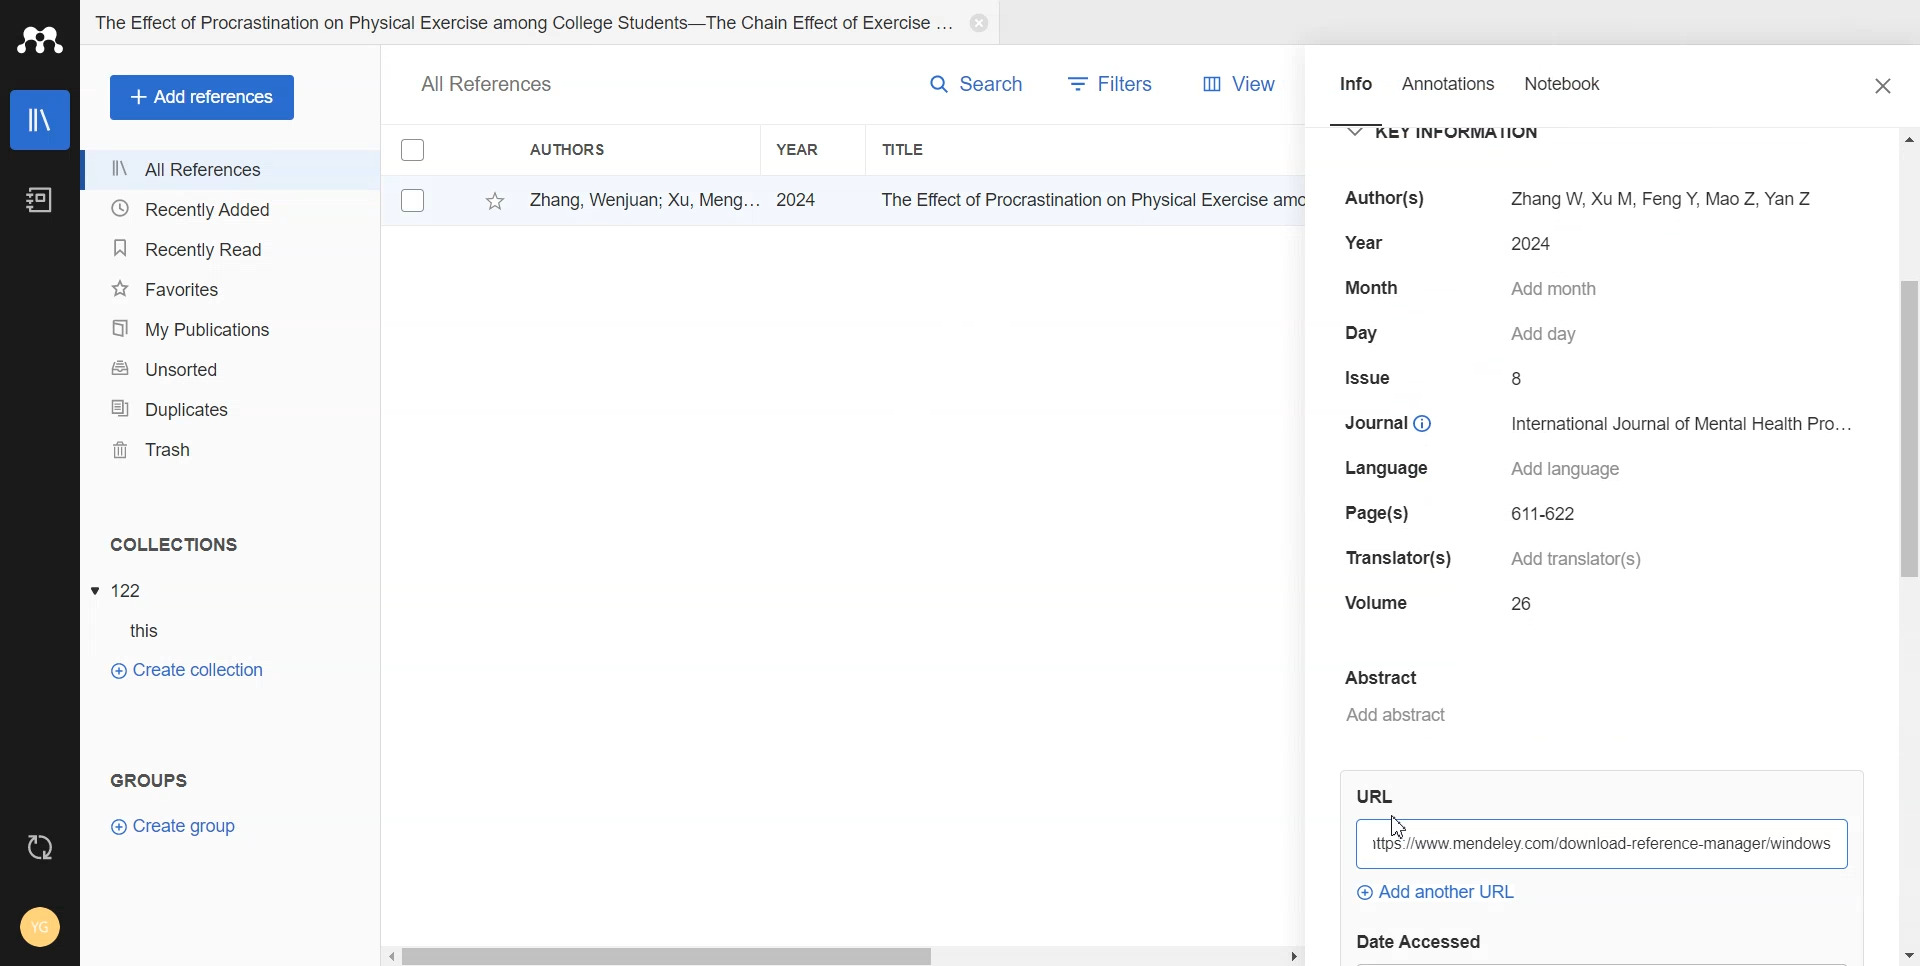 The image size is (1920, 966). Describe the element at coordinates (1235, 83) in the screenshot. I see `View` at that location.